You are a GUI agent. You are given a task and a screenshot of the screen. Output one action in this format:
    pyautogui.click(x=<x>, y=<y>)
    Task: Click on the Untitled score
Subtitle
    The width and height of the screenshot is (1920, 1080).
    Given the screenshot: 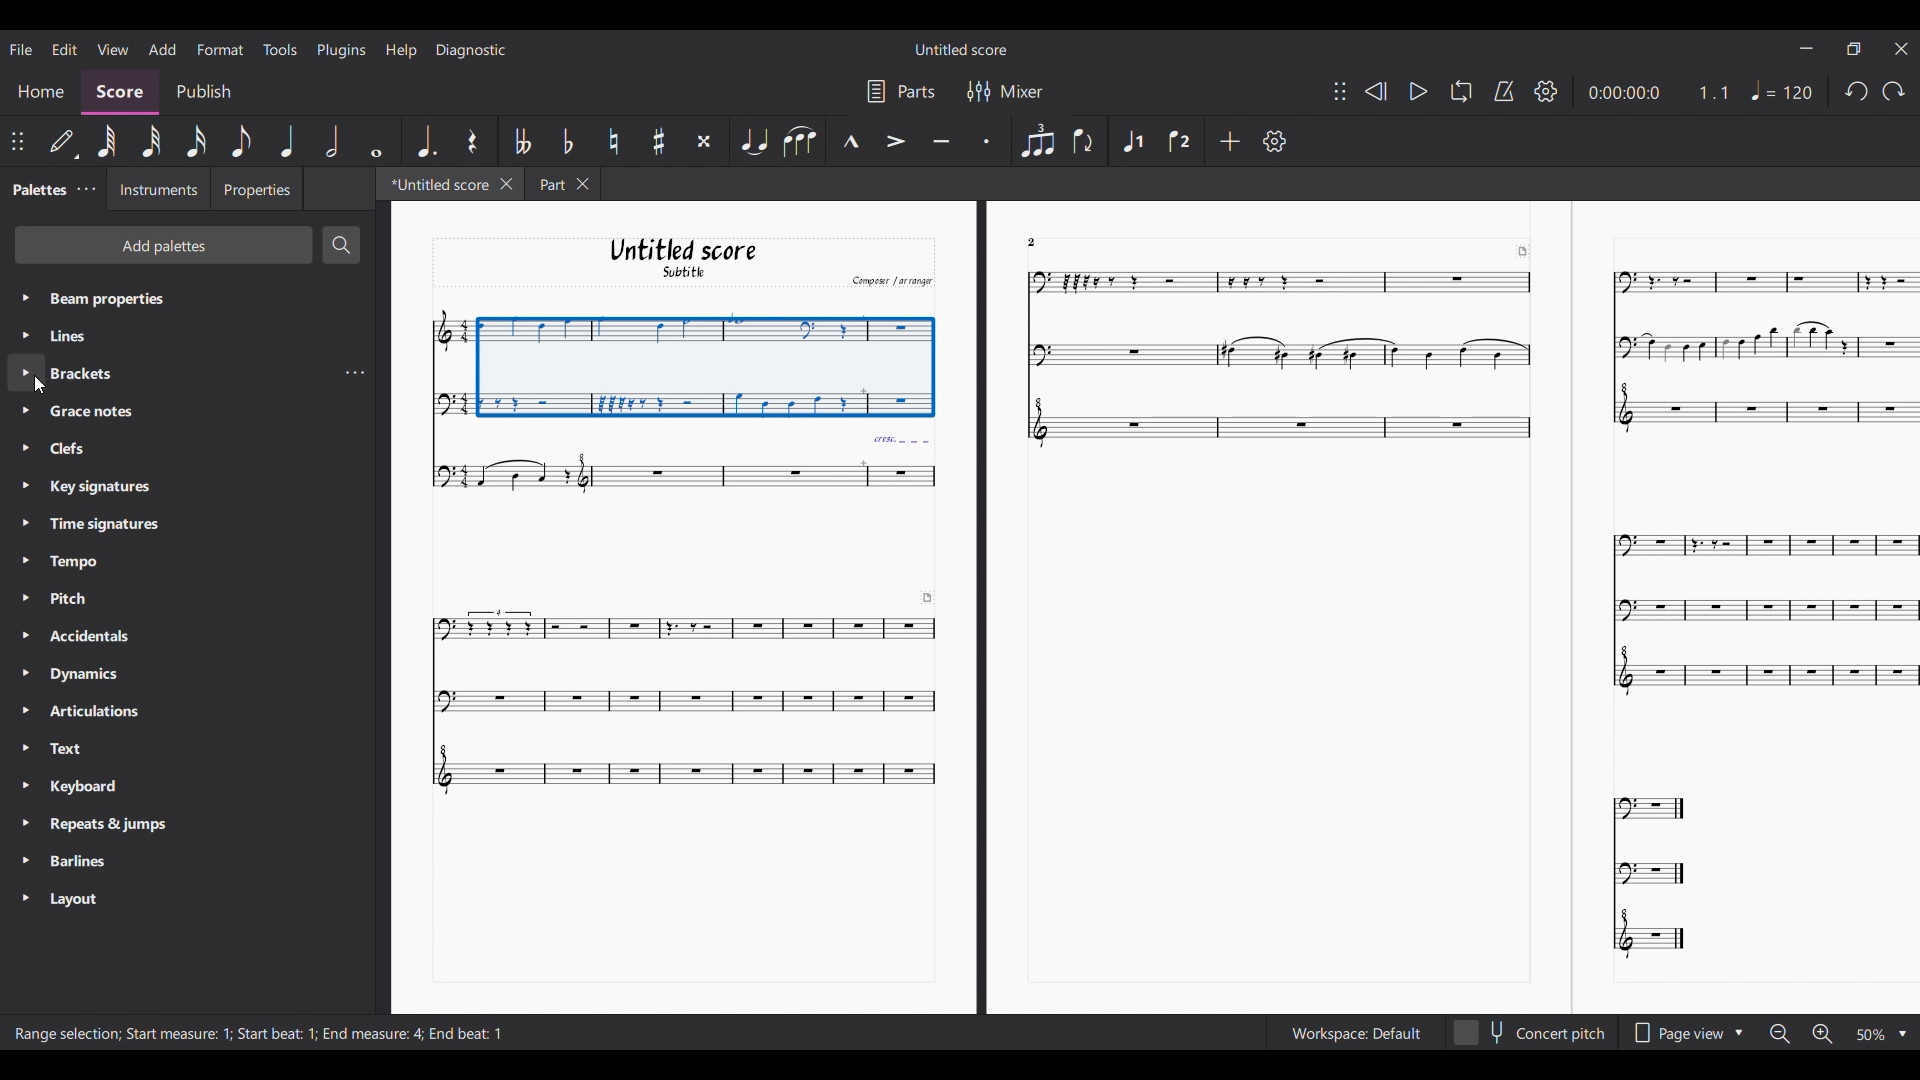 What is the action you would take?
    pyautogui.click(x=681, y=259)
    